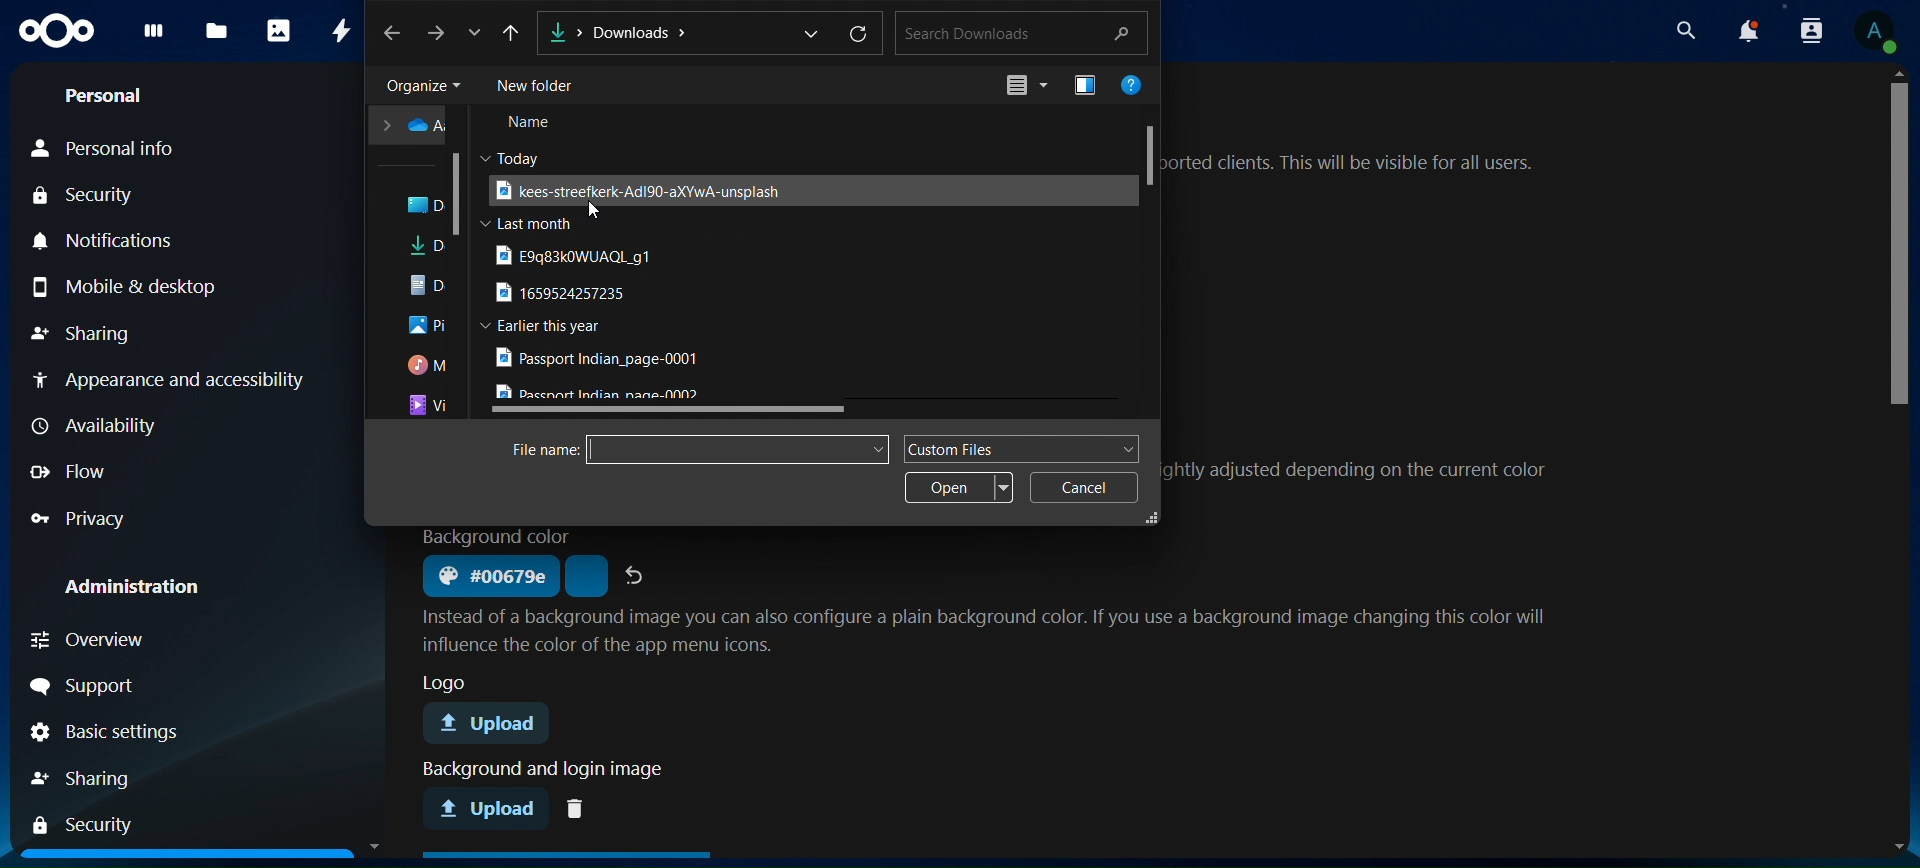 The width and height of the screenshot is (1920, 868). I want to click on icon, so click(1087, 84).